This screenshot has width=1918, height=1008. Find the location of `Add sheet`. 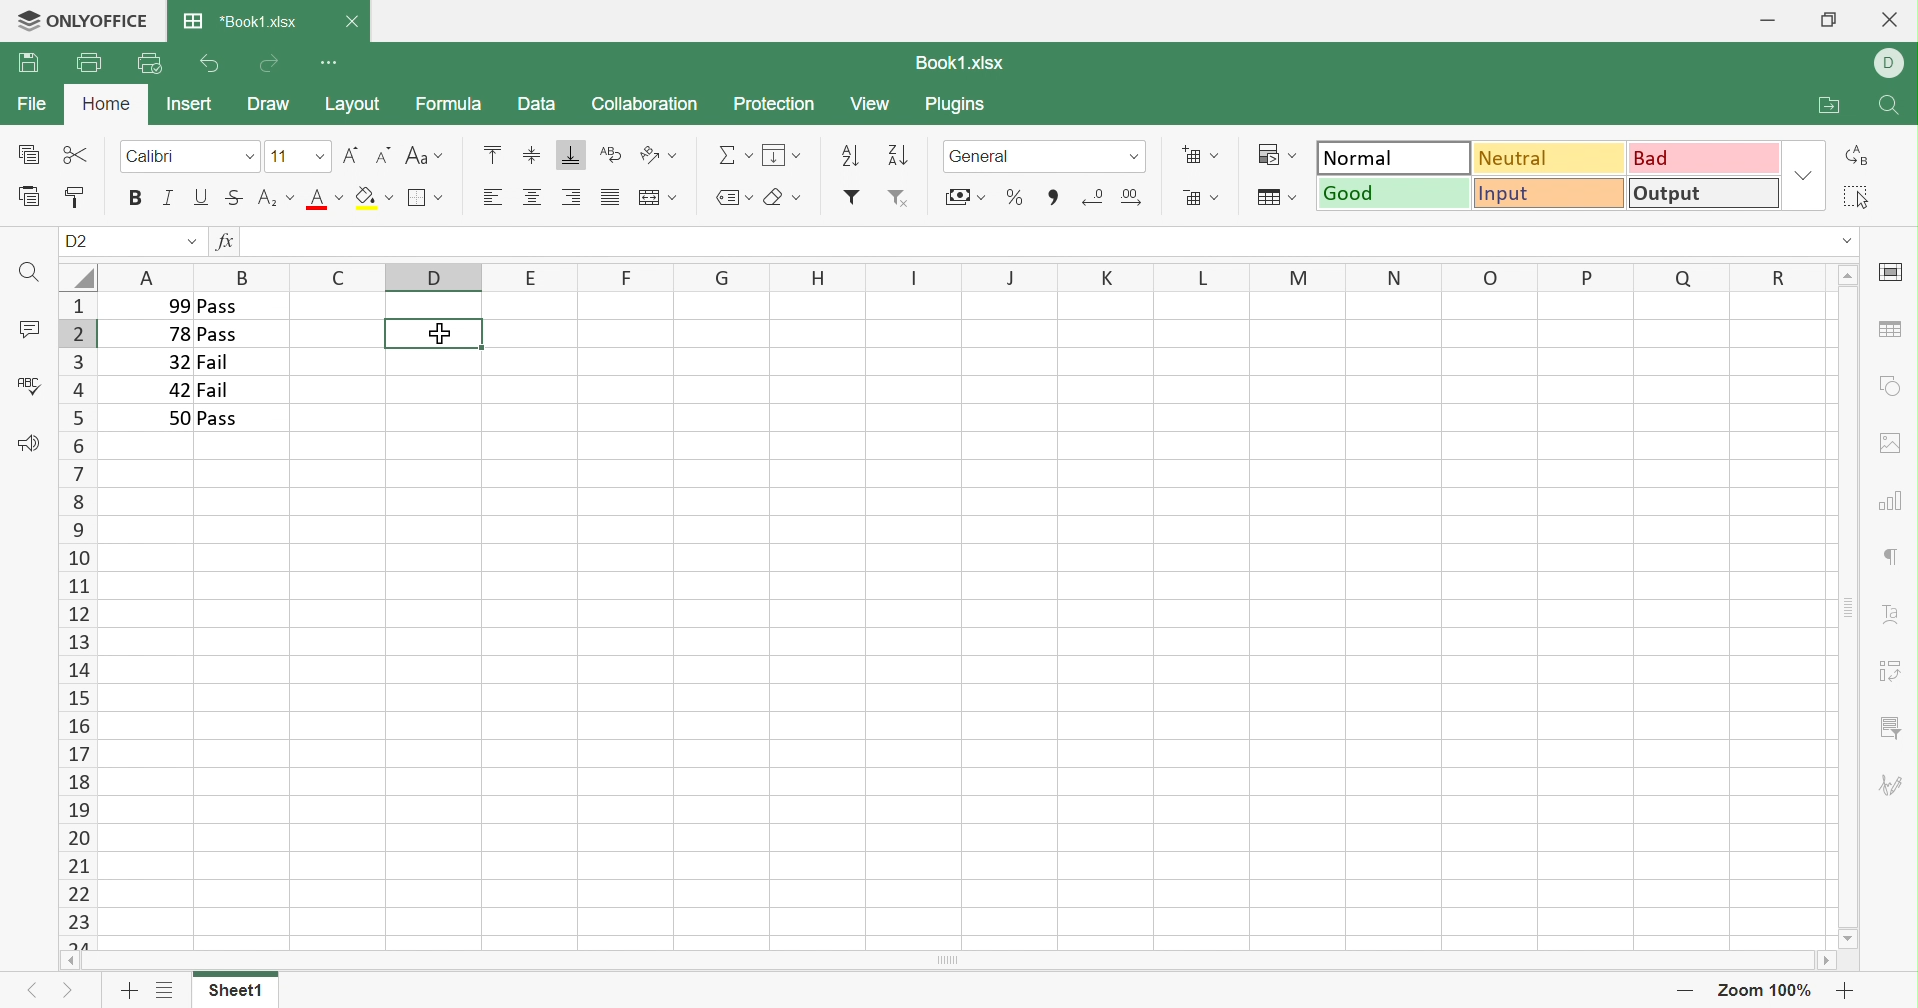

Add sheet is located at coordinates (130, 993).